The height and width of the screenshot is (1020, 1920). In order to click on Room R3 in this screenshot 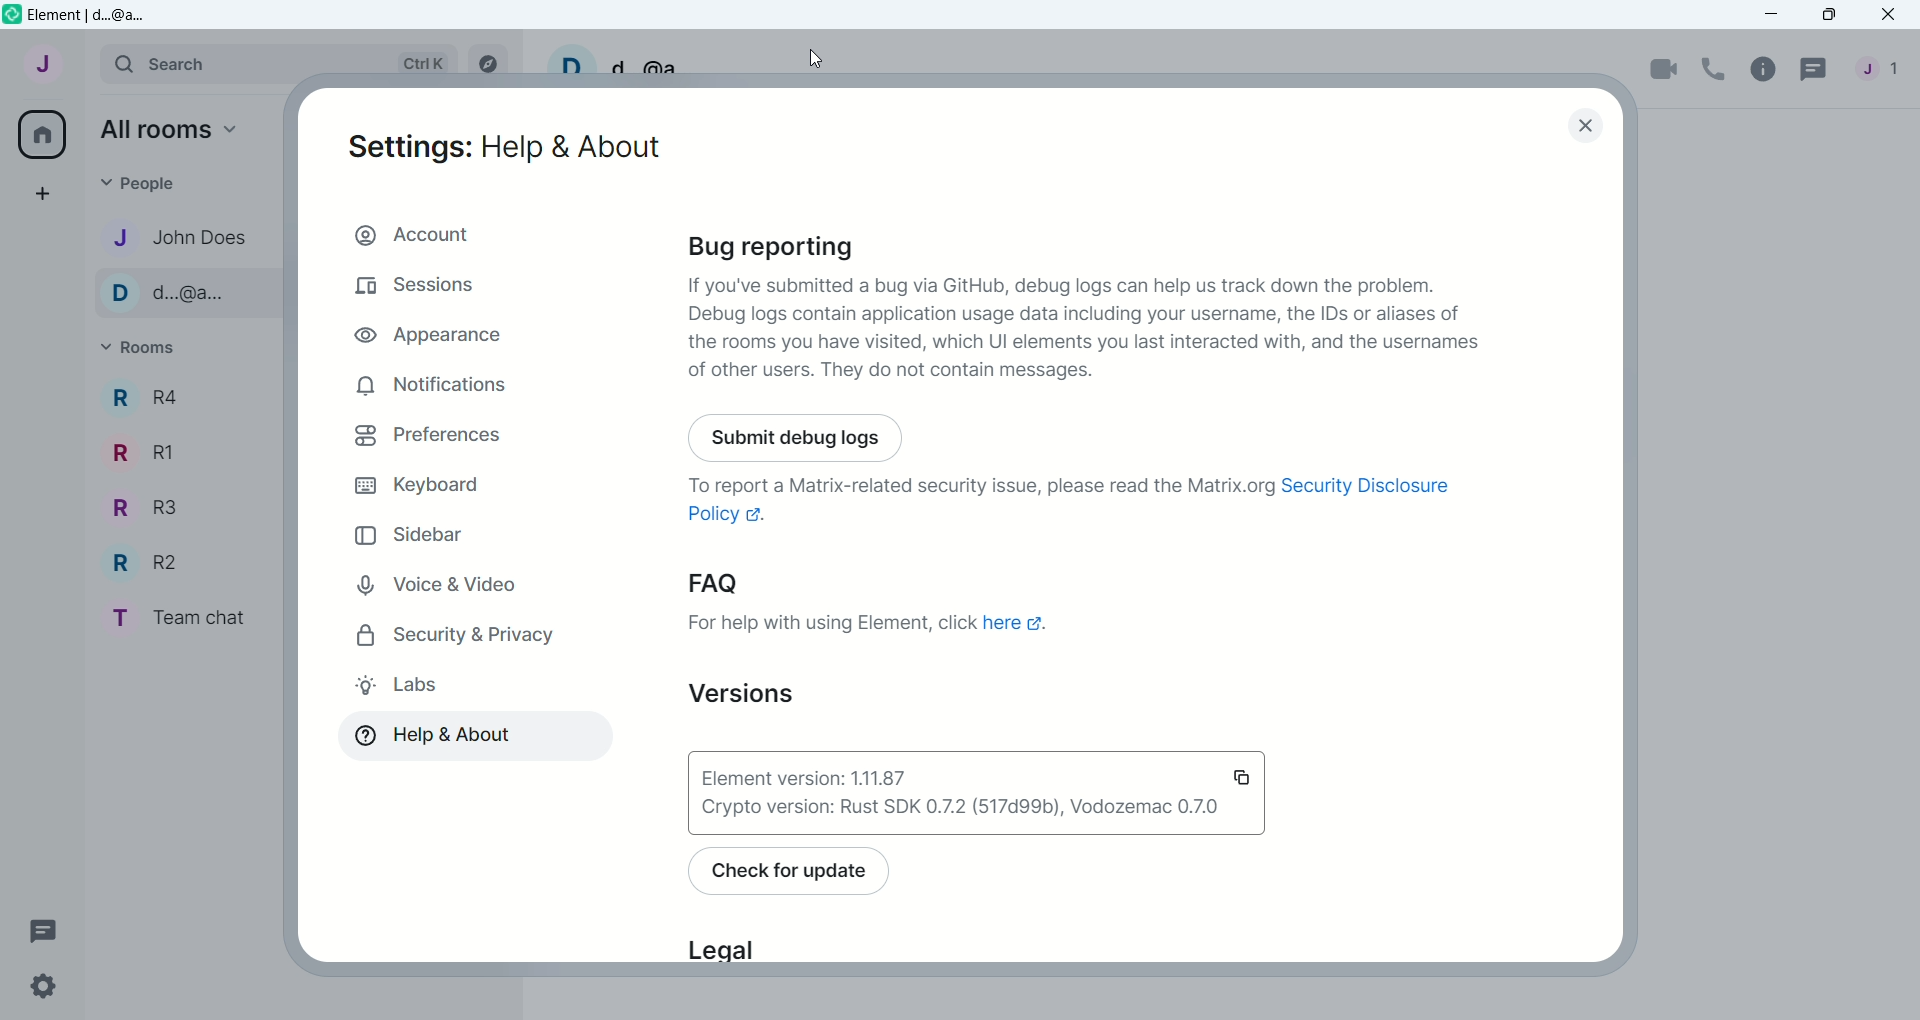, I will do `click(137, 509)`.